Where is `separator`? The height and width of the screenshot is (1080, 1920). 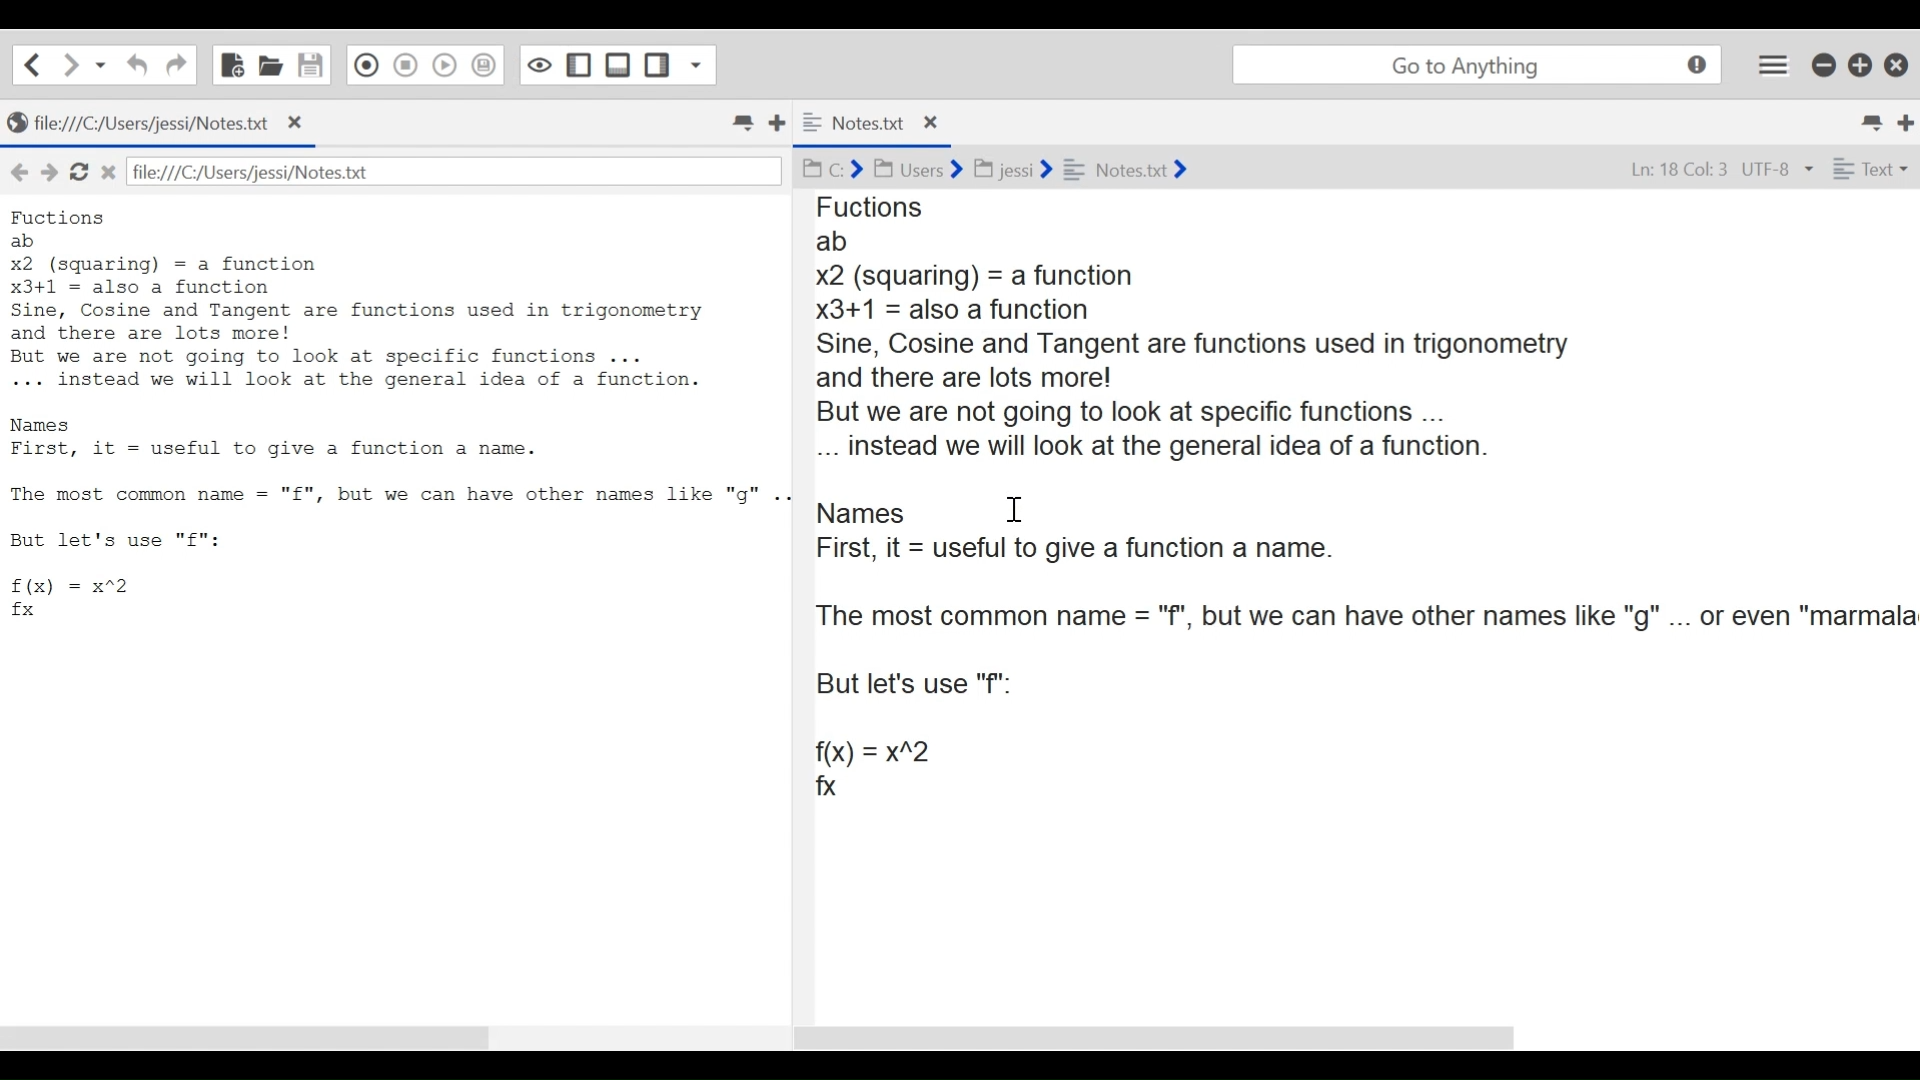
separator is located at coordinates (798, 602).